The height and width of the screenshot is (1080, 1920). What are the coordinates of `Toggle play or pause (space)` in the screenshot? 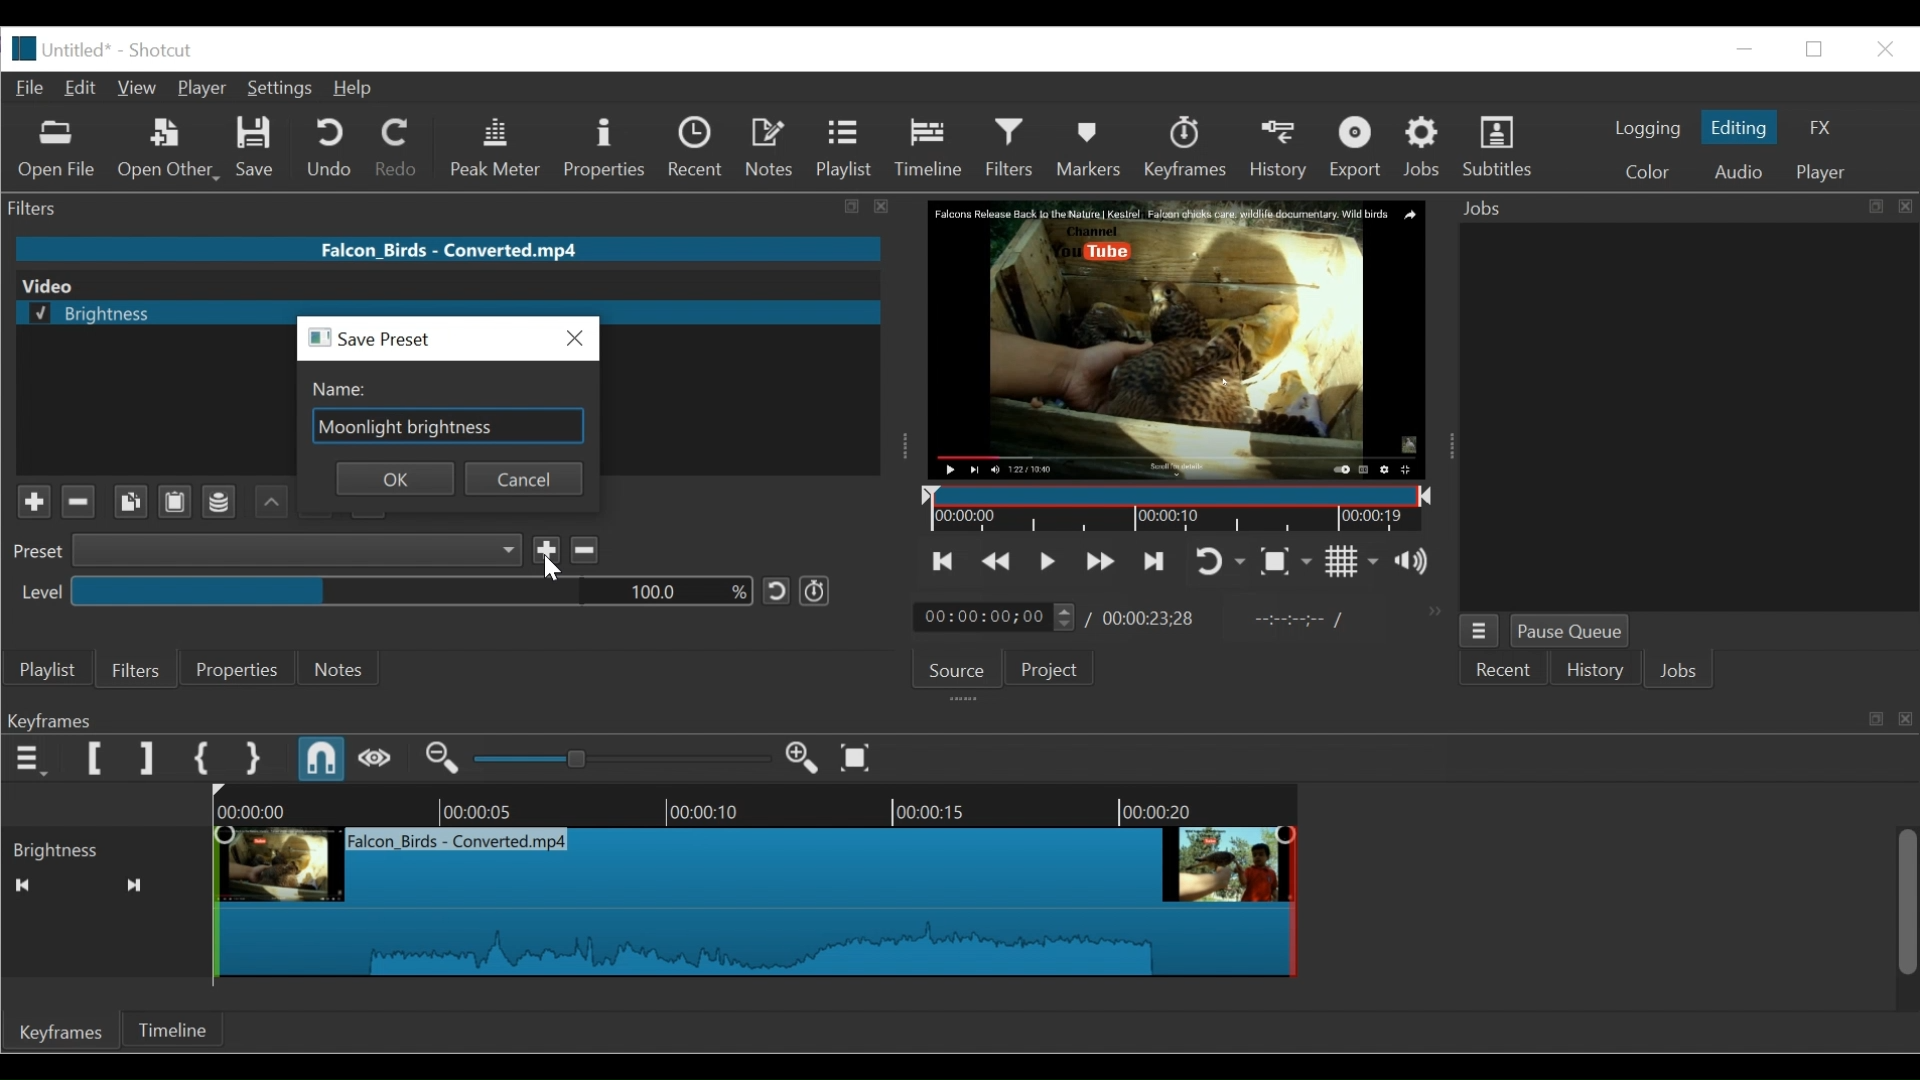 It's located at (1047, 561).